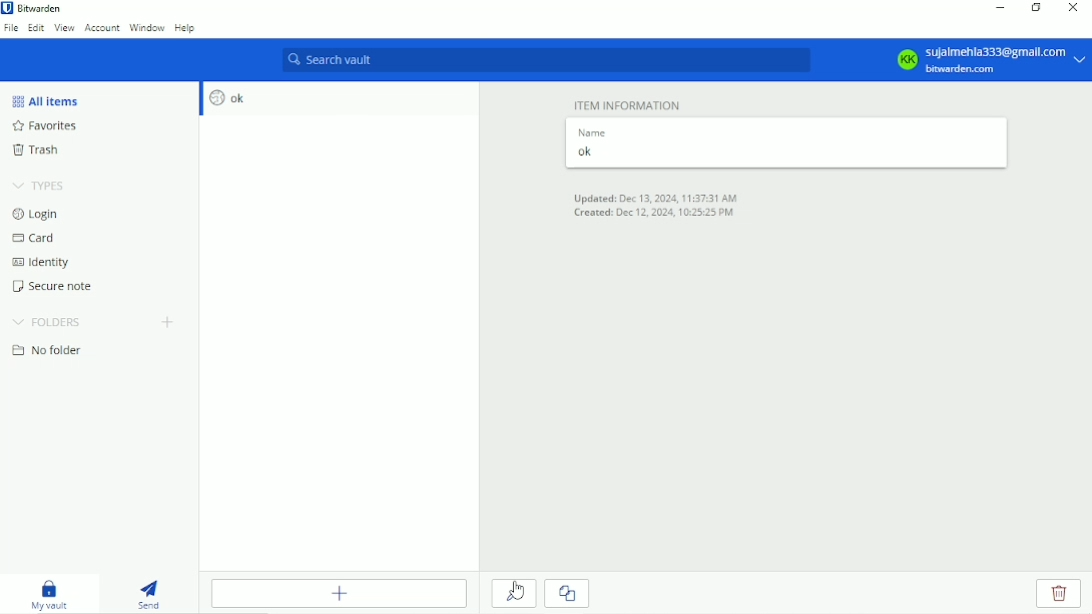 The width and height of the screenshot is (1092, 614). Describe the element at coordinates (36, 238) in the screenshot. I see `Card ` at that location.